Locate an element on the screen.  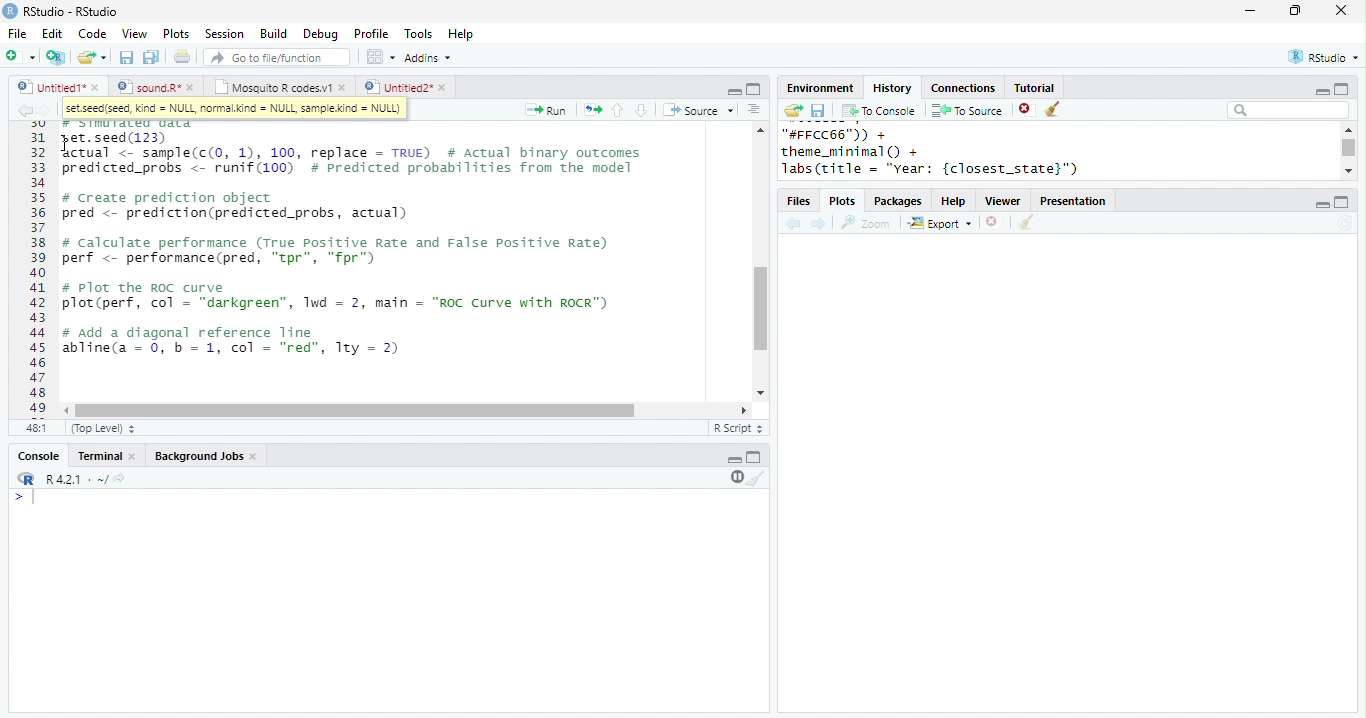
maximize is located at coordinates (1340, 88).